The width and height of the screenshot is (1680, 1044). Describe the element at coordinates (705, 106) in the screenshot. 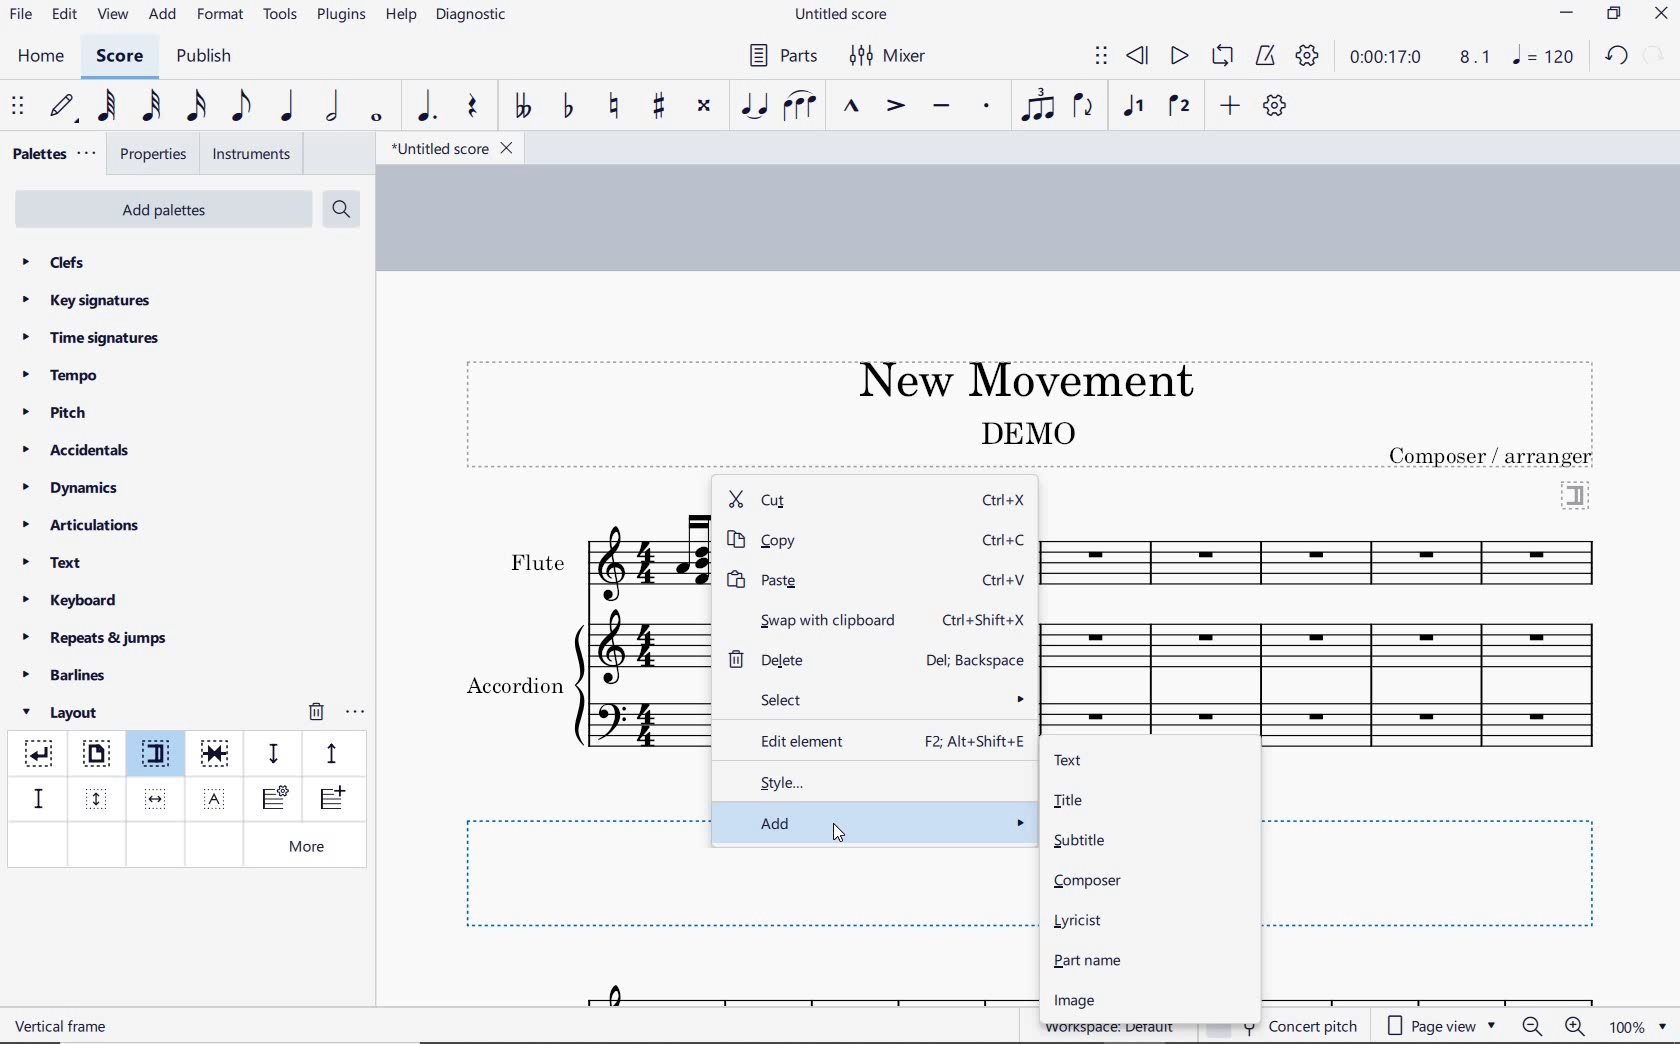

I see `toggle double-sharp` at that location.